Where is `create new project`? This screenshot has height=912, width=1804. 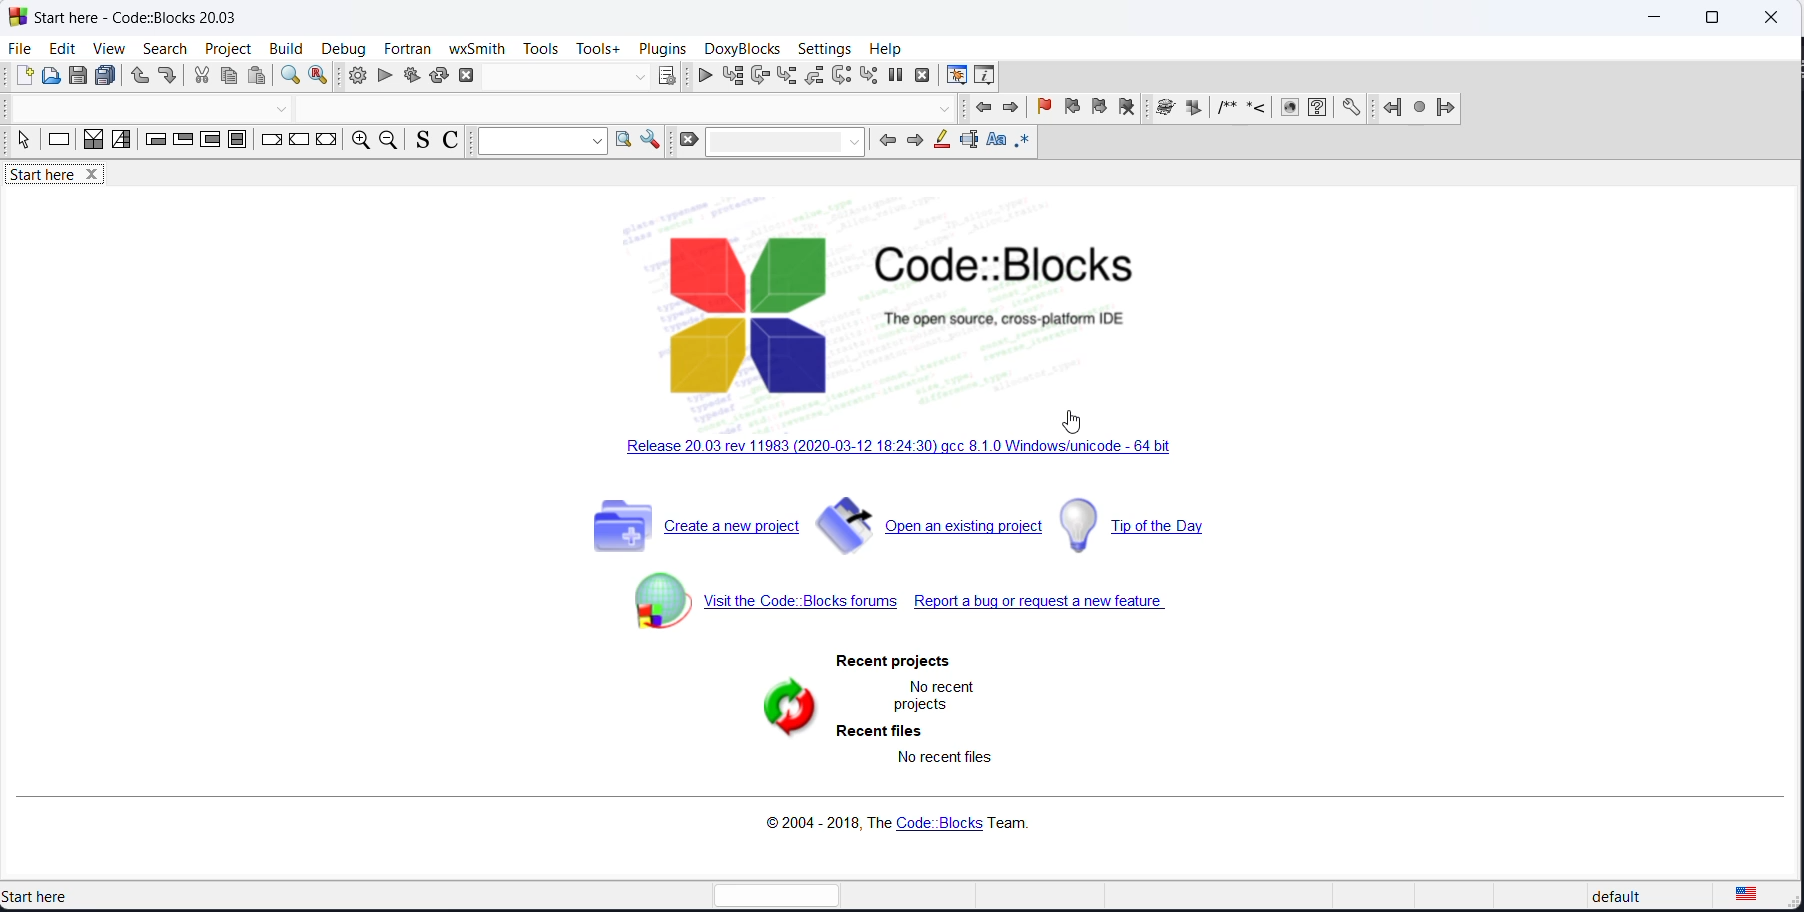
create new project is located at coordinates (687, 529).